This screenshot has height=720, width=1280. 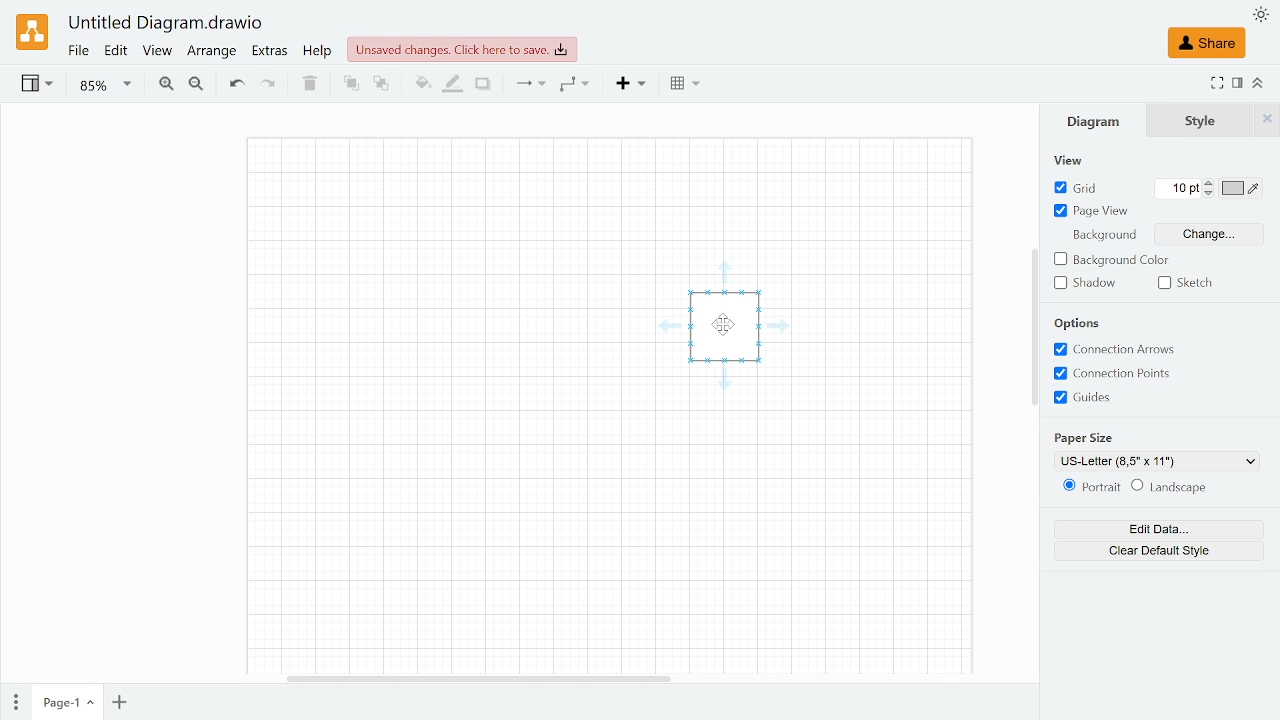 I want to click on Clear default style, so click(x=1150, y=552).